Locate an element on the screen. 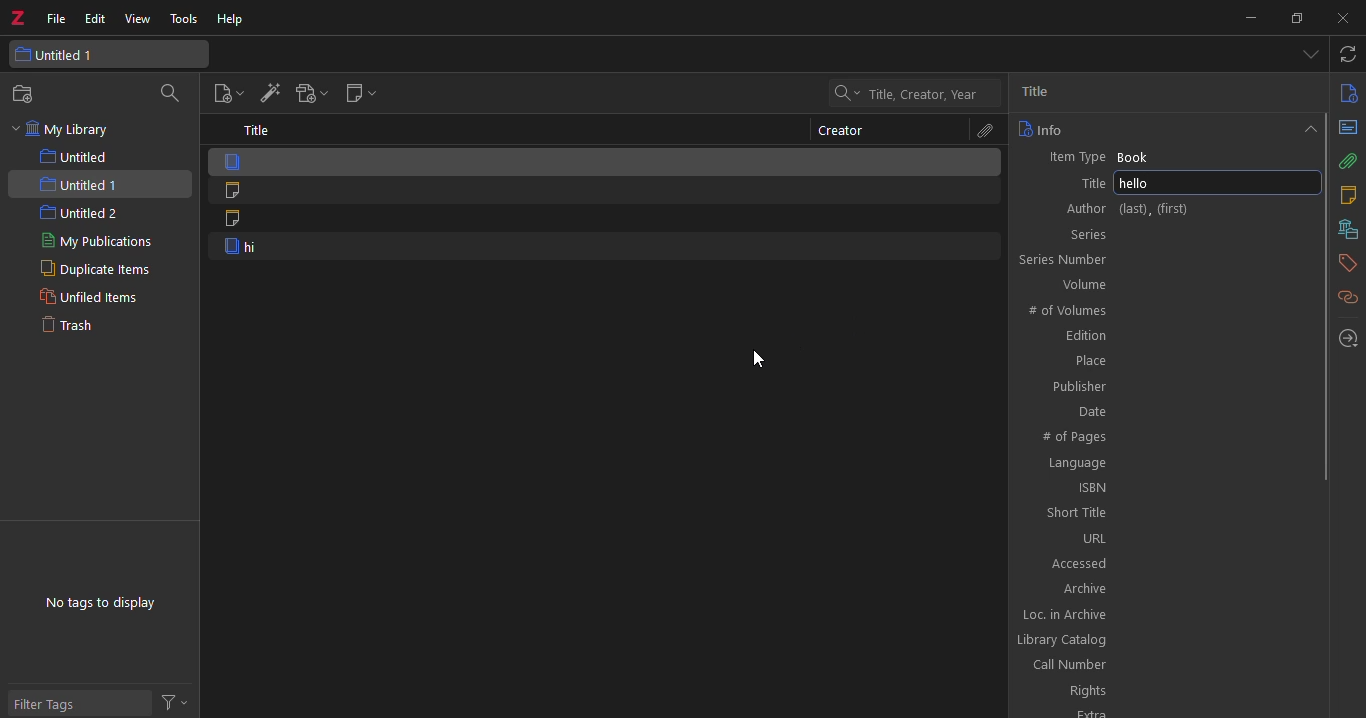  item type: book is located at coordinates (1165, 156).